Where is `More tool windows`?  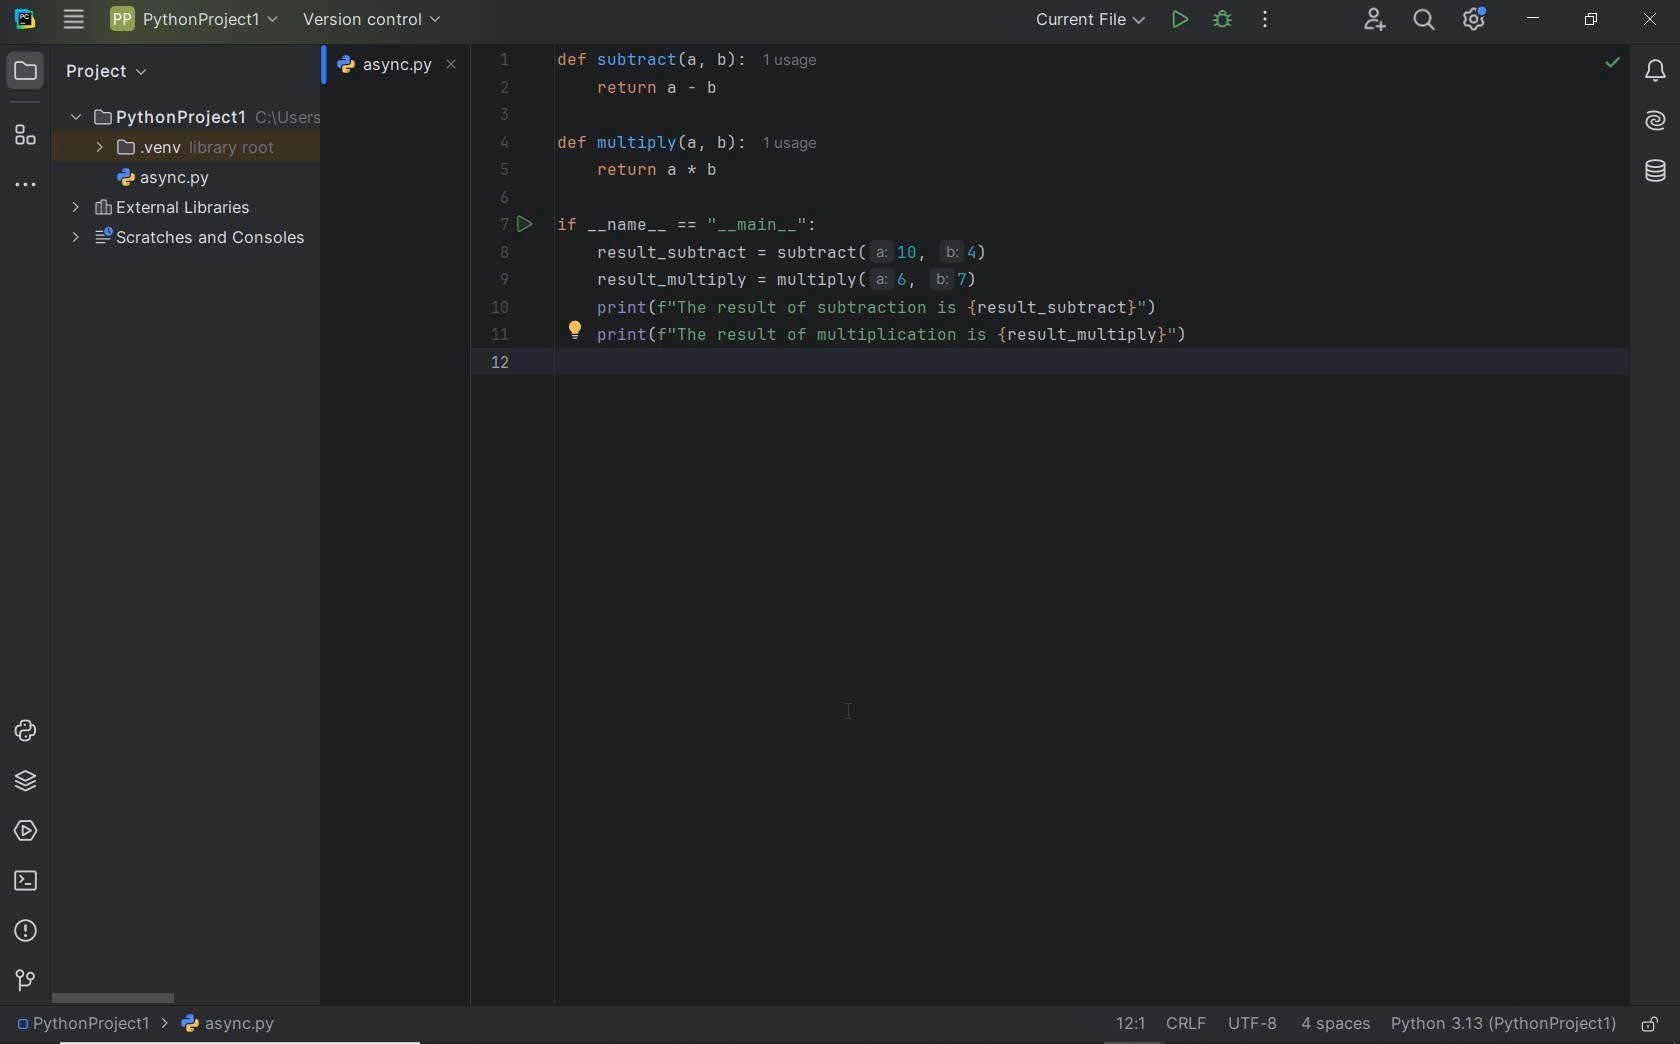
More tool windows is located at coordinates (26, 181).